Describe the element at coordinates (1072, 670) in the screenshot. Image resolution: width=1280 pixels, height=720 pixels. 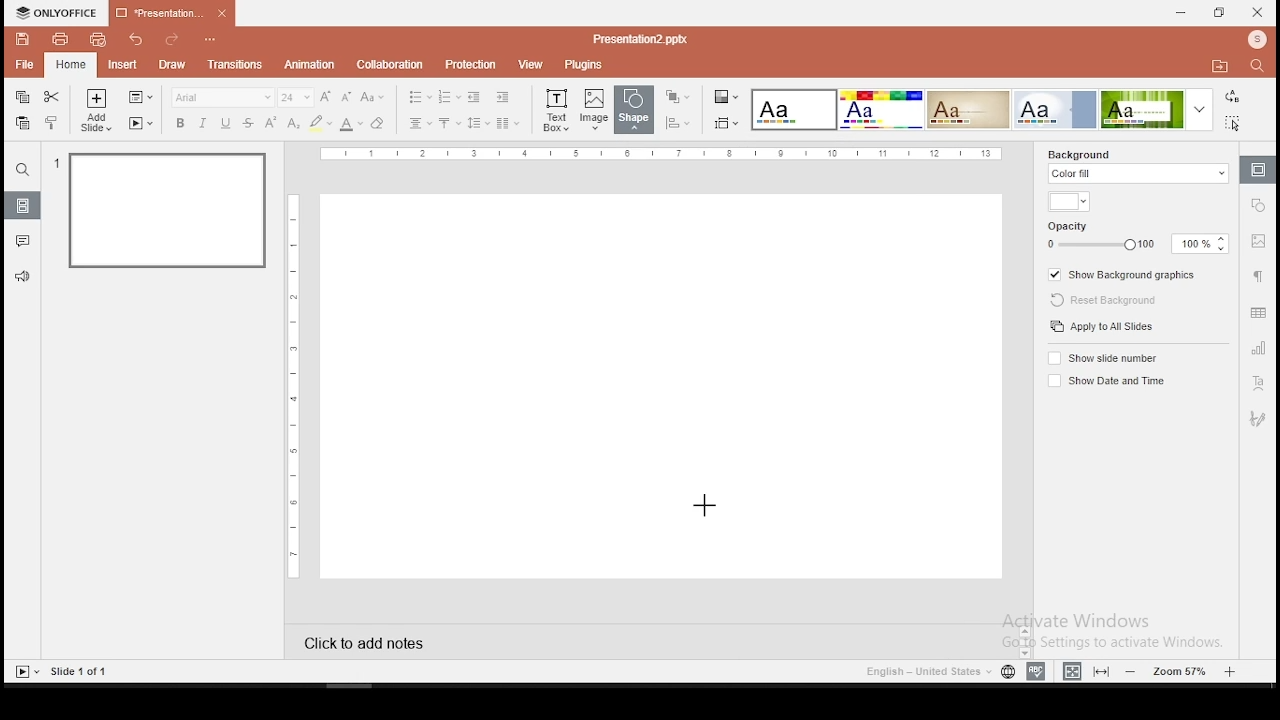
I see `fit to width` at that location.